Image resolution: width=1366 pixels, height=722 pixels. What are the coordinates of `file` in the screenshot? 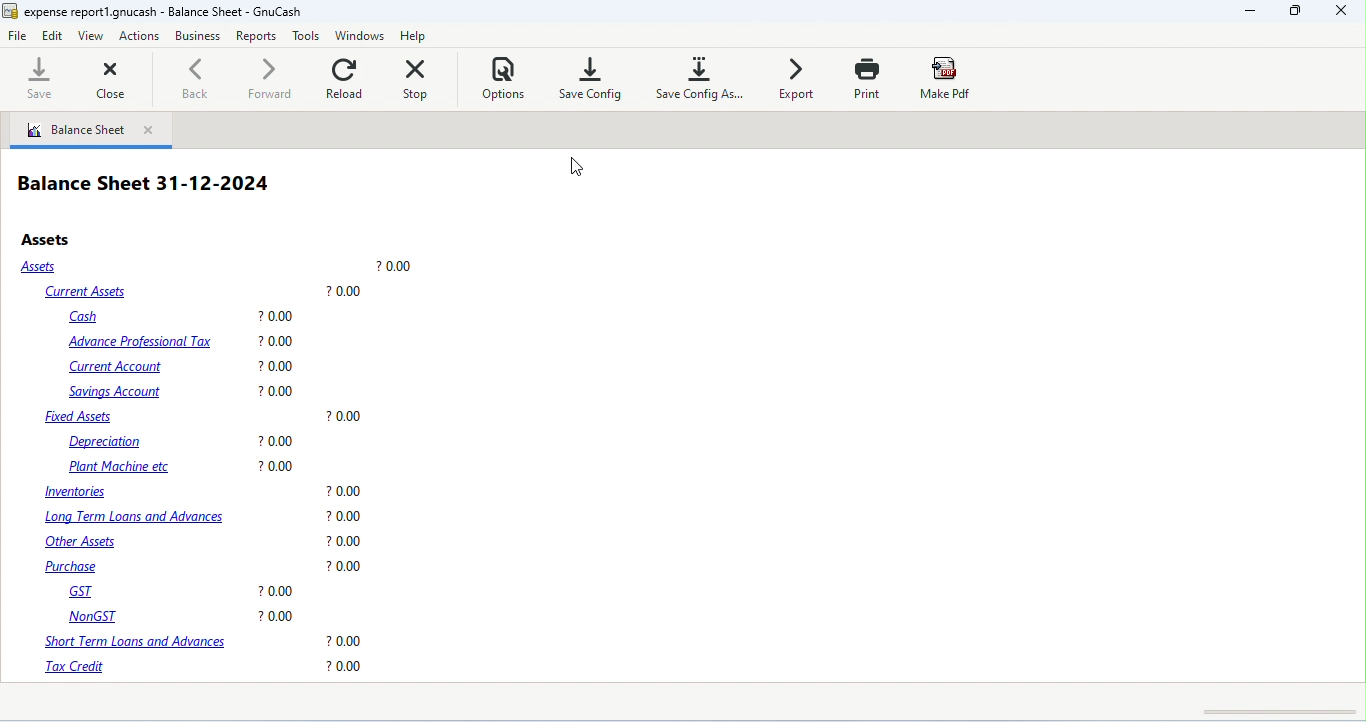 It's located at (18, 34).